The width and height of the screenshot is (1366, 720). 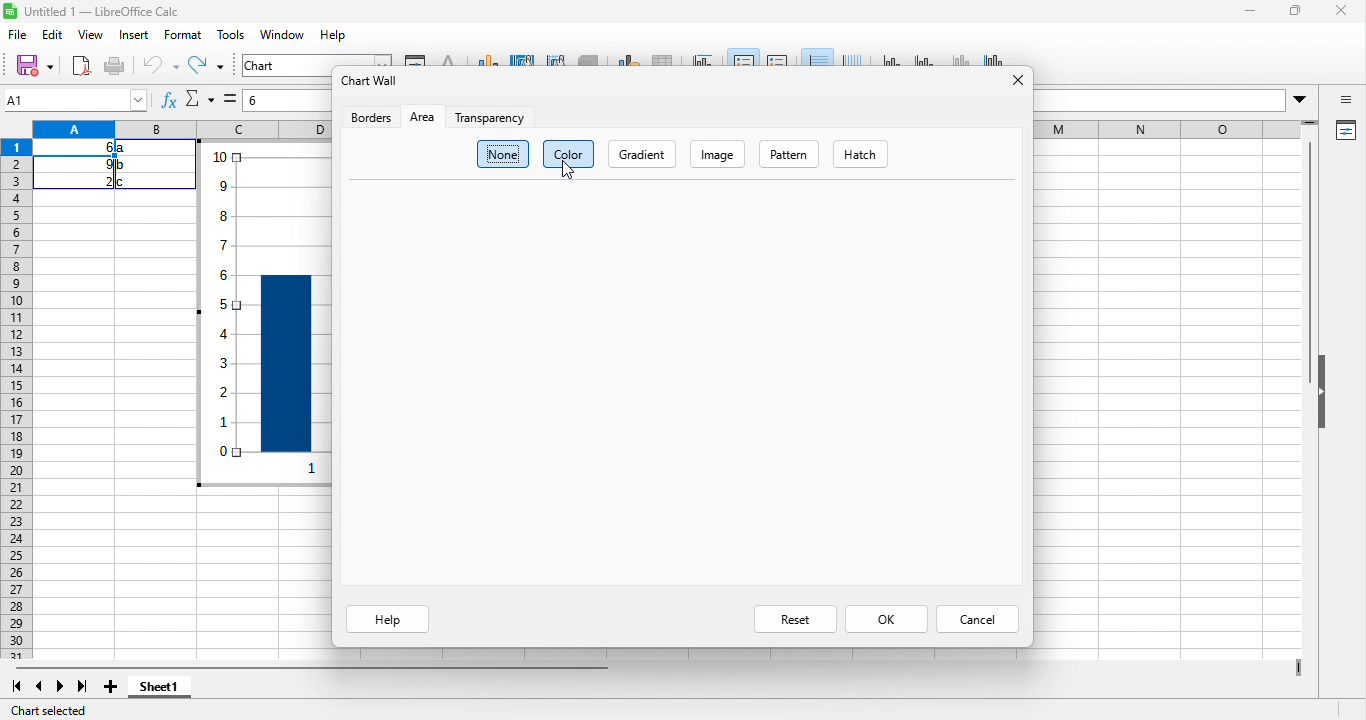 What do you see at coordinates (981, 616) in the screenshot?
I see `cancel` at bounding box center [981, 616].